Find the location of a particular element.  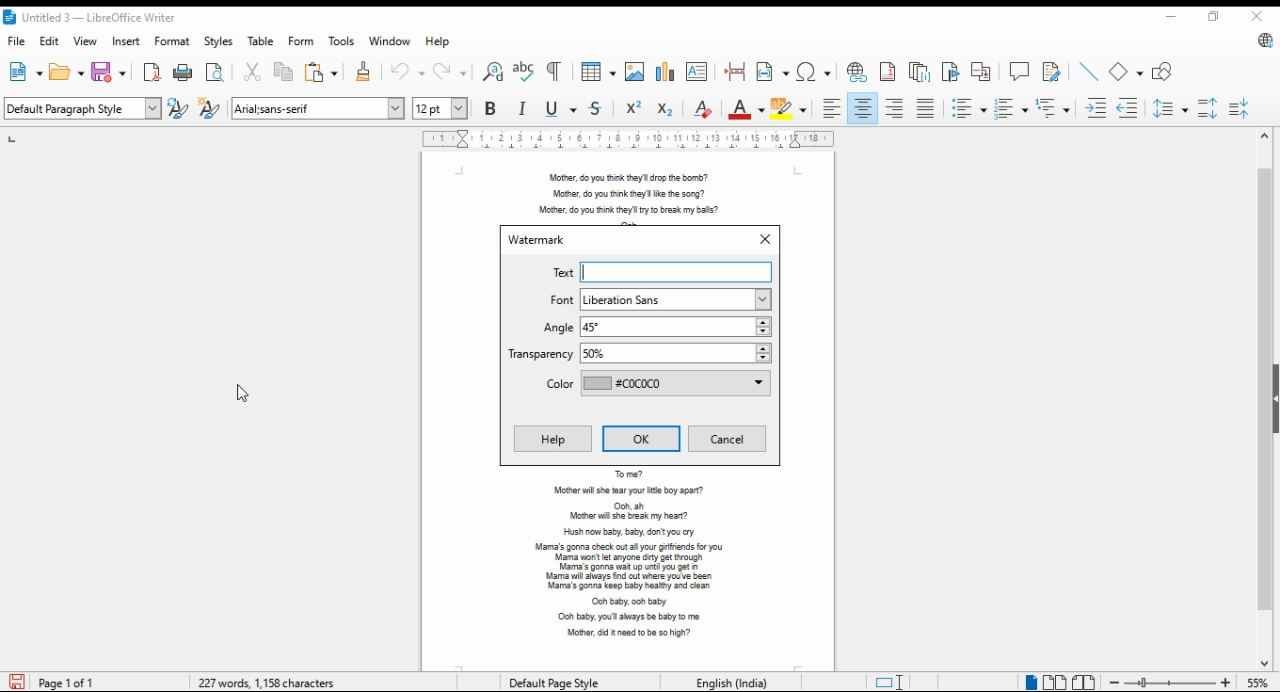

insert line is located at coordinates (1090, 72).